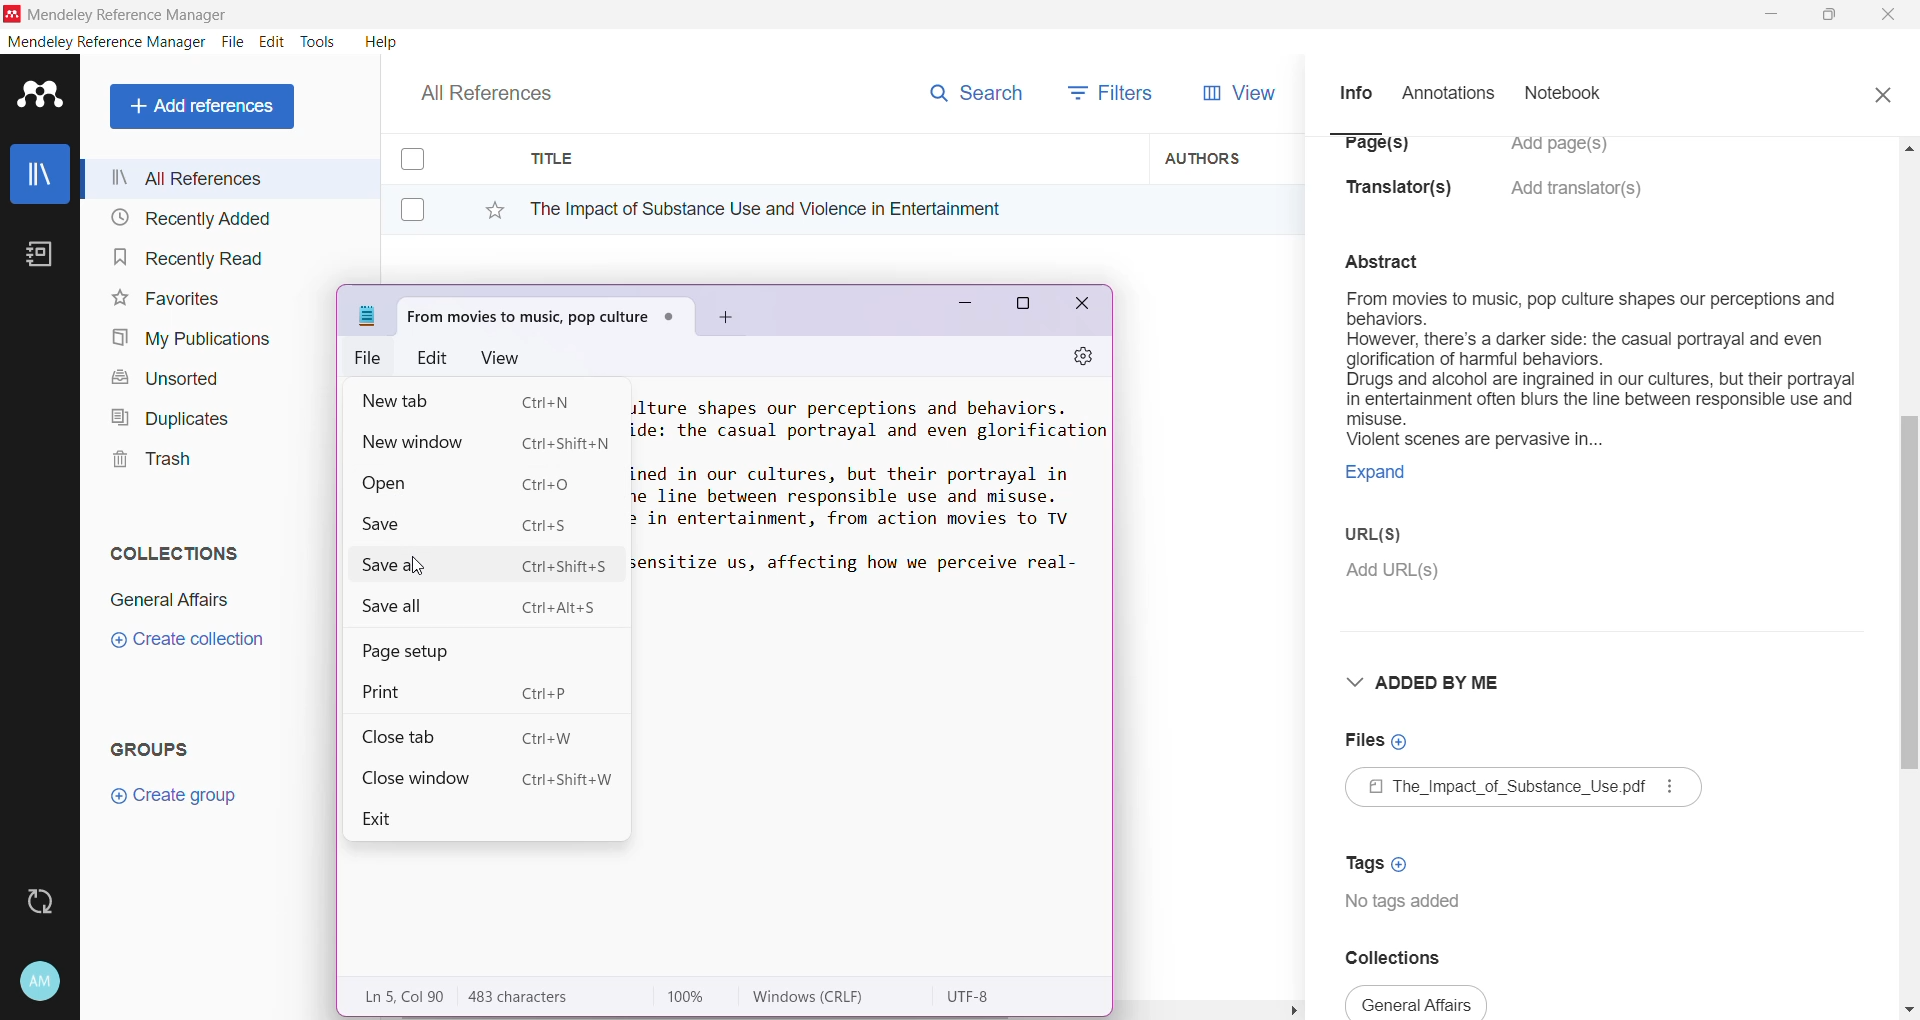 The image size is (1920, 1020). What do you see at coordinates (178, 803) in the screenshot?
I see `Click to Create Group` at bounding box center [178, 803].